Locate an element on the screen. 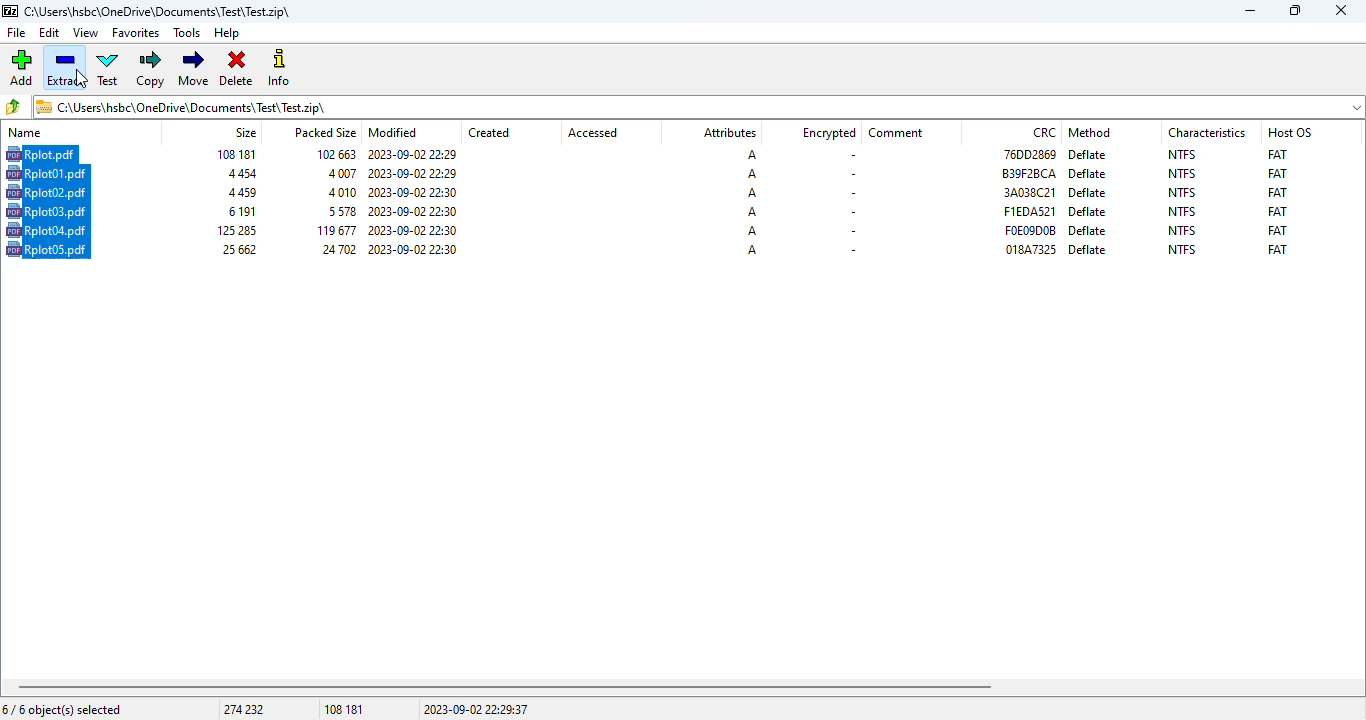 This screenshot has height=720, width=1366. encrypted is located at coordinates (829, 133).